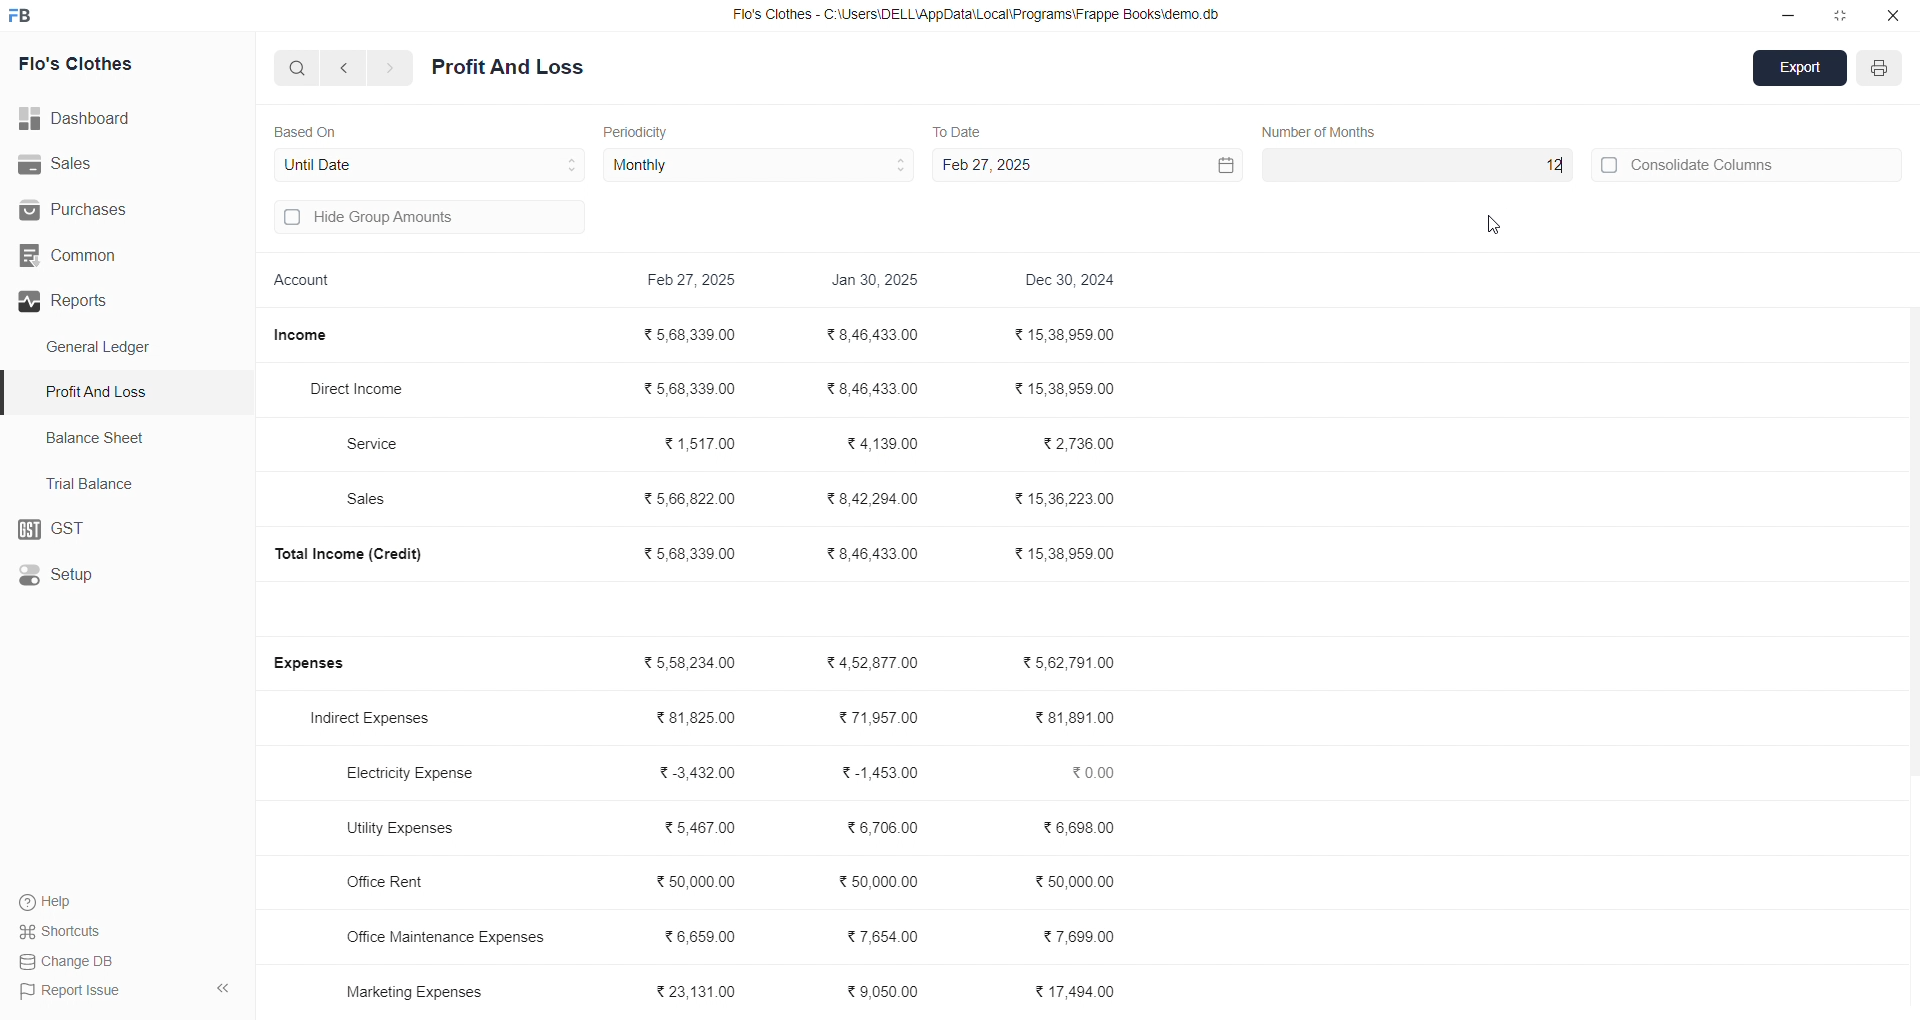 This screenshot has width=1920, height=1020. I want to click on Income, so click(308, 335).